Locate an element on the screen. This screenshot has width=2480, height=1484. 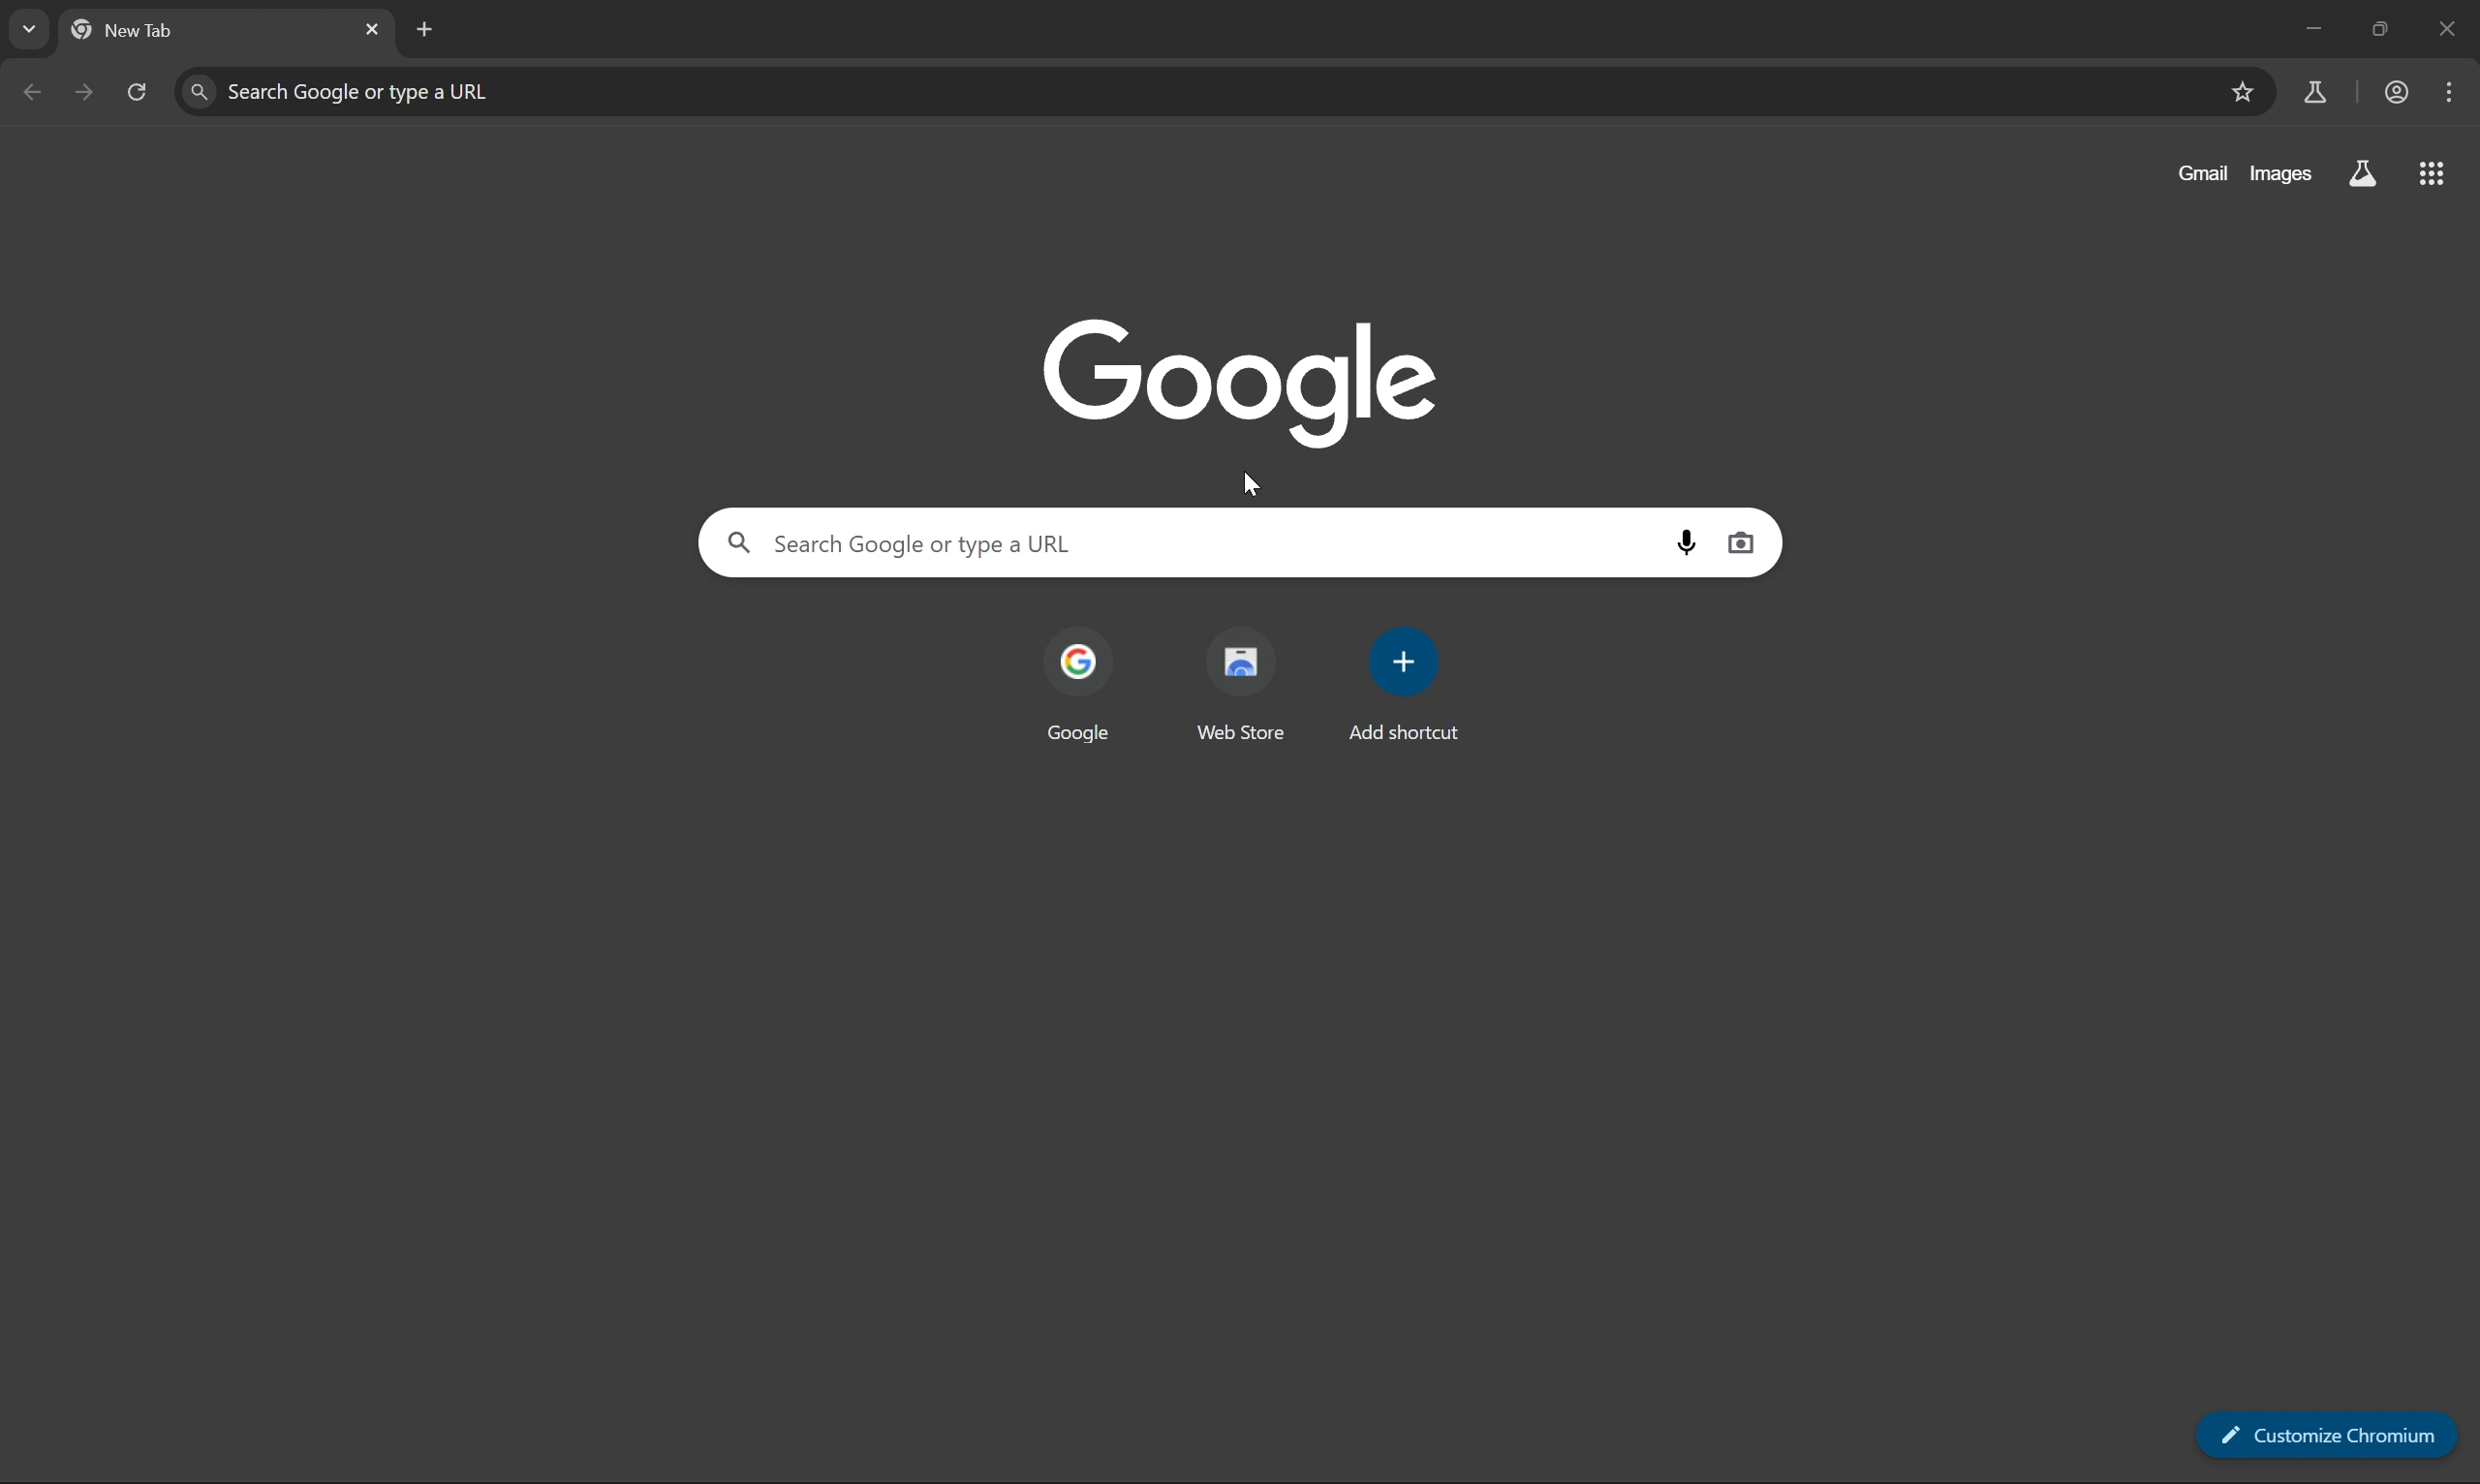
close is located at coordinates (369, 30).